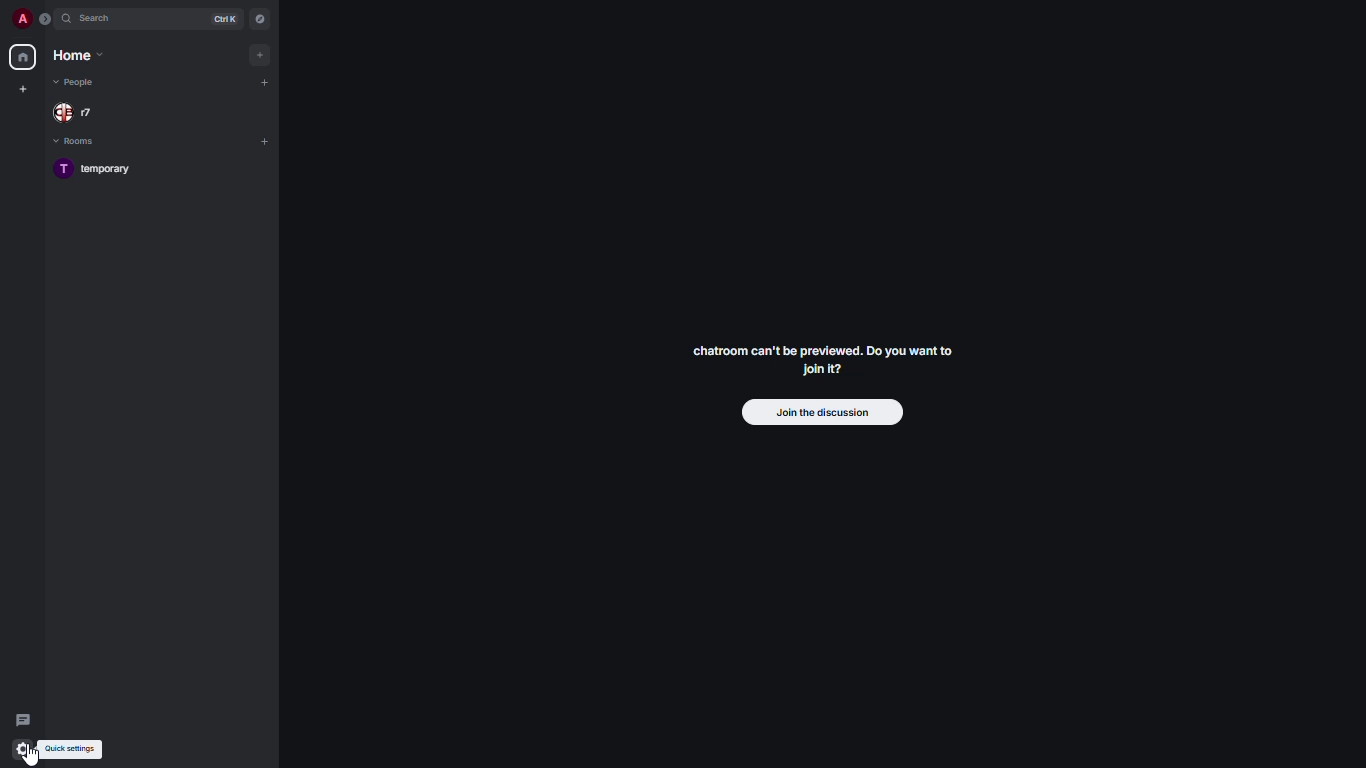  I want to click on navigator, so click(261, 21).